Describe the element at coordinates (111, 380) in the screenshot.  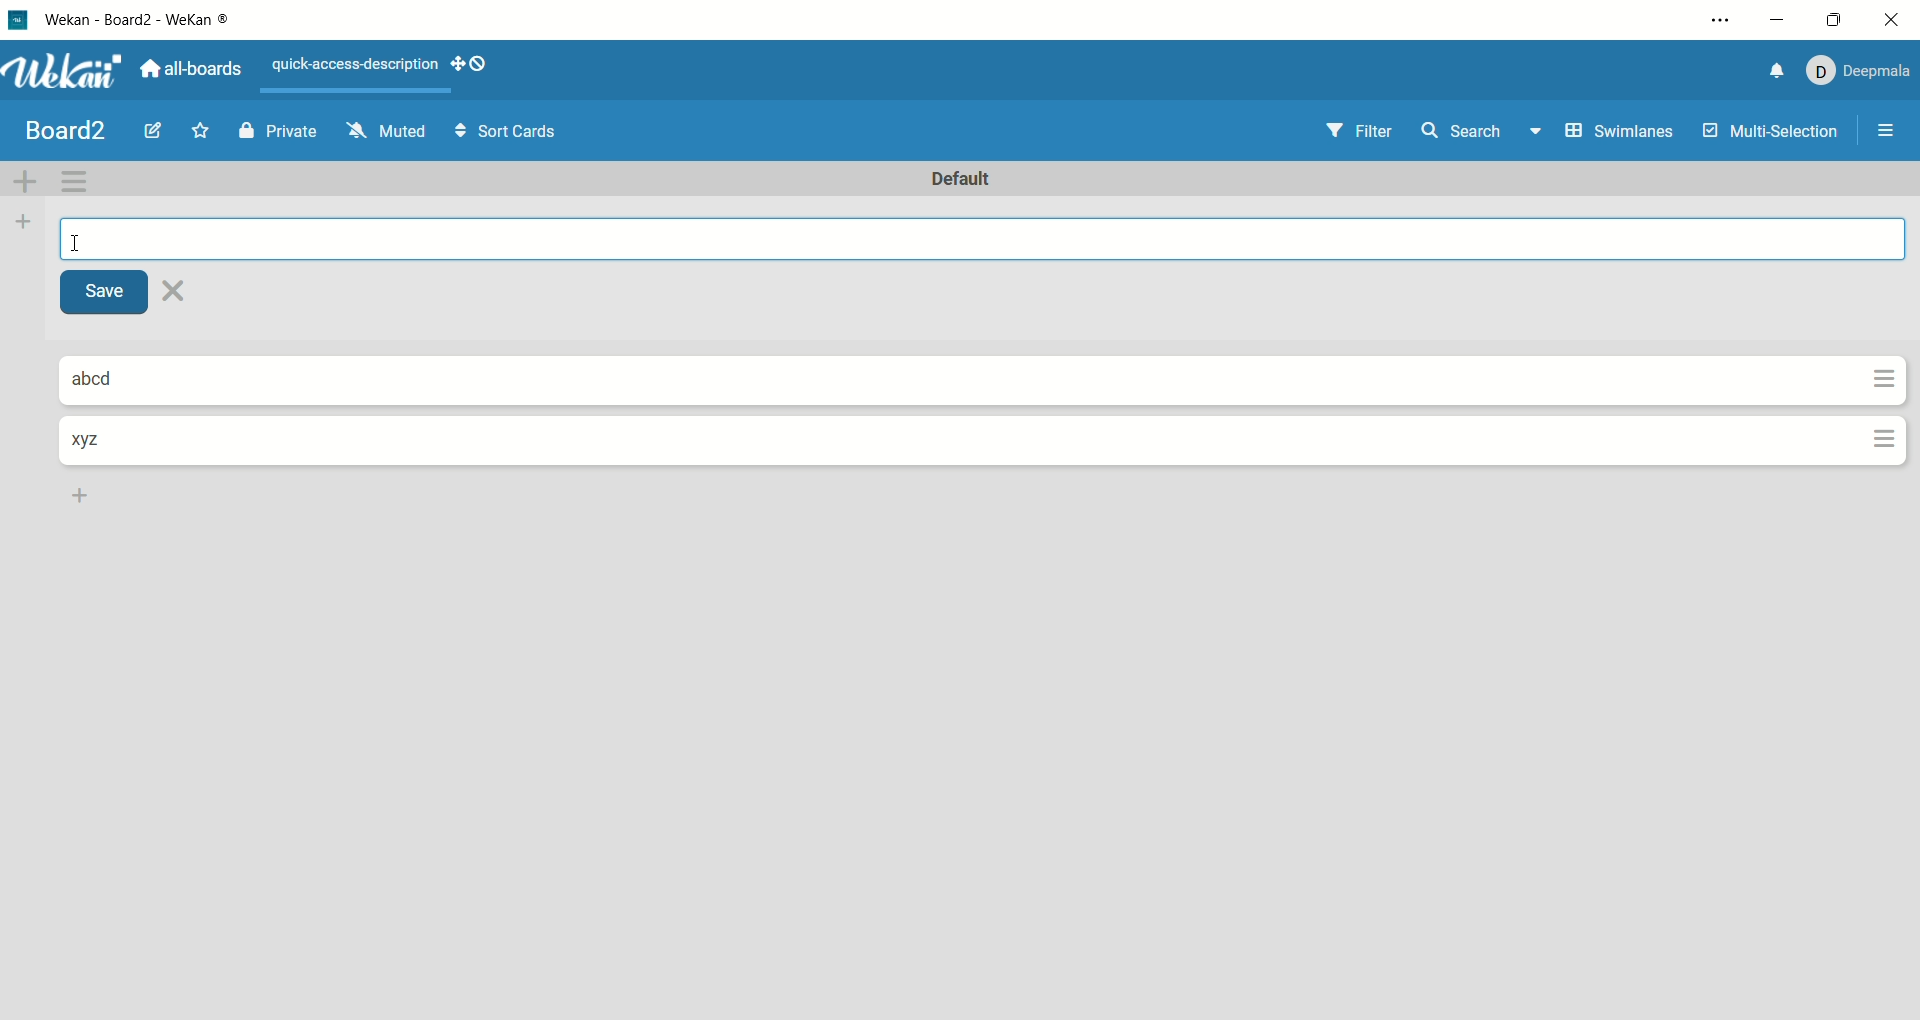
I see `list title` at that location.